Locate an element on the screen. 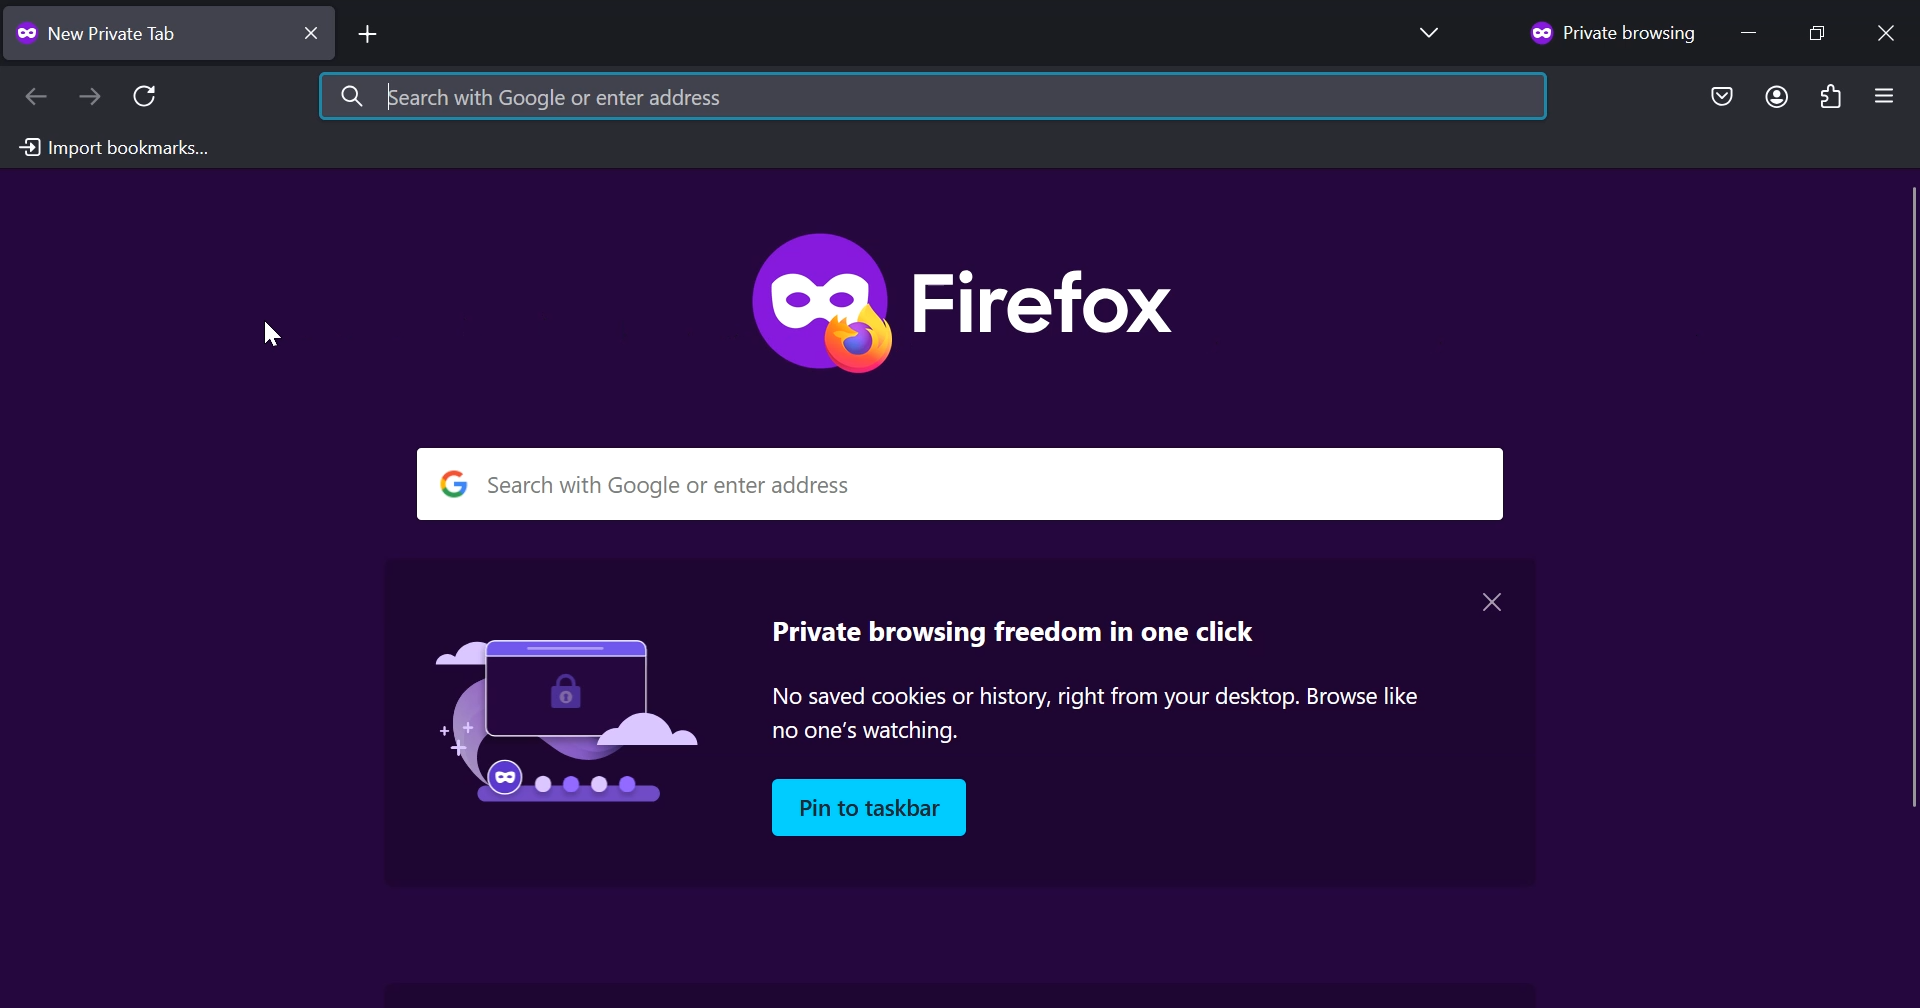  Account is located at coordinates (1776, 97).